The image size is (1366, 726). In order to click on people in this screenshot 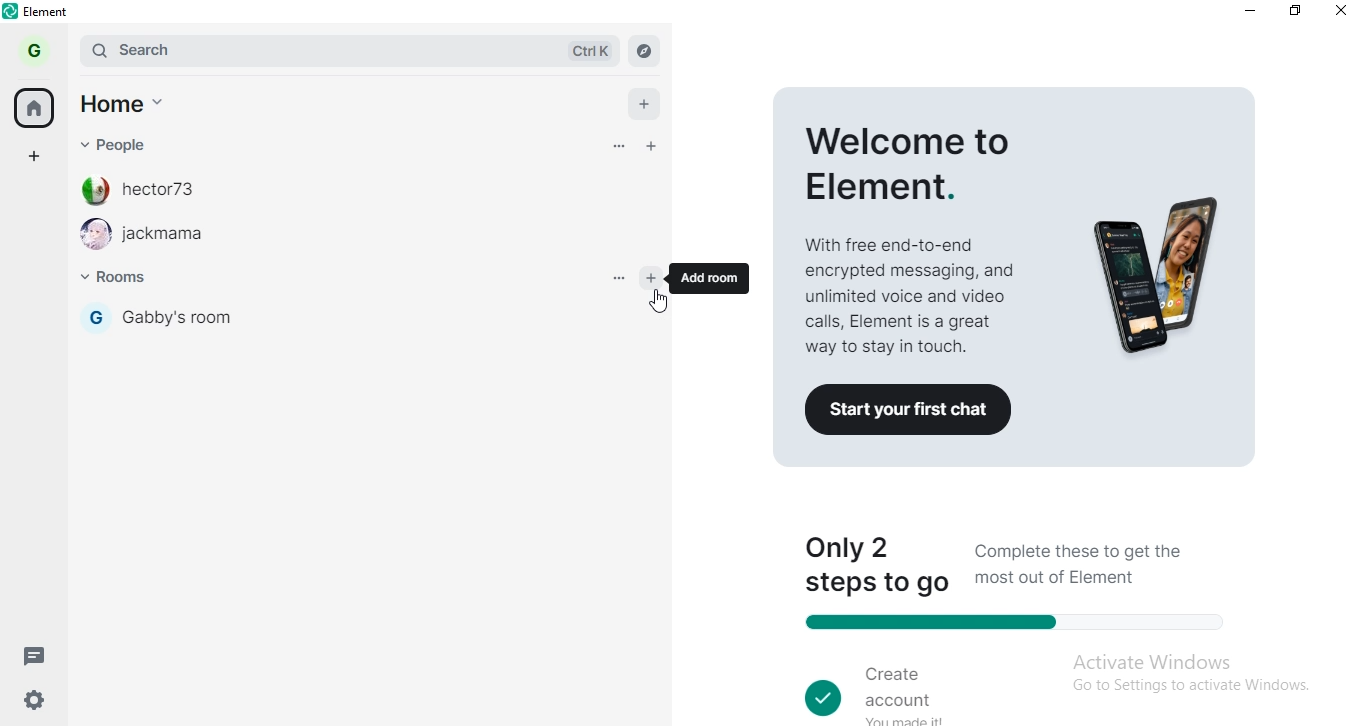, I will do `click(131, 147)`.